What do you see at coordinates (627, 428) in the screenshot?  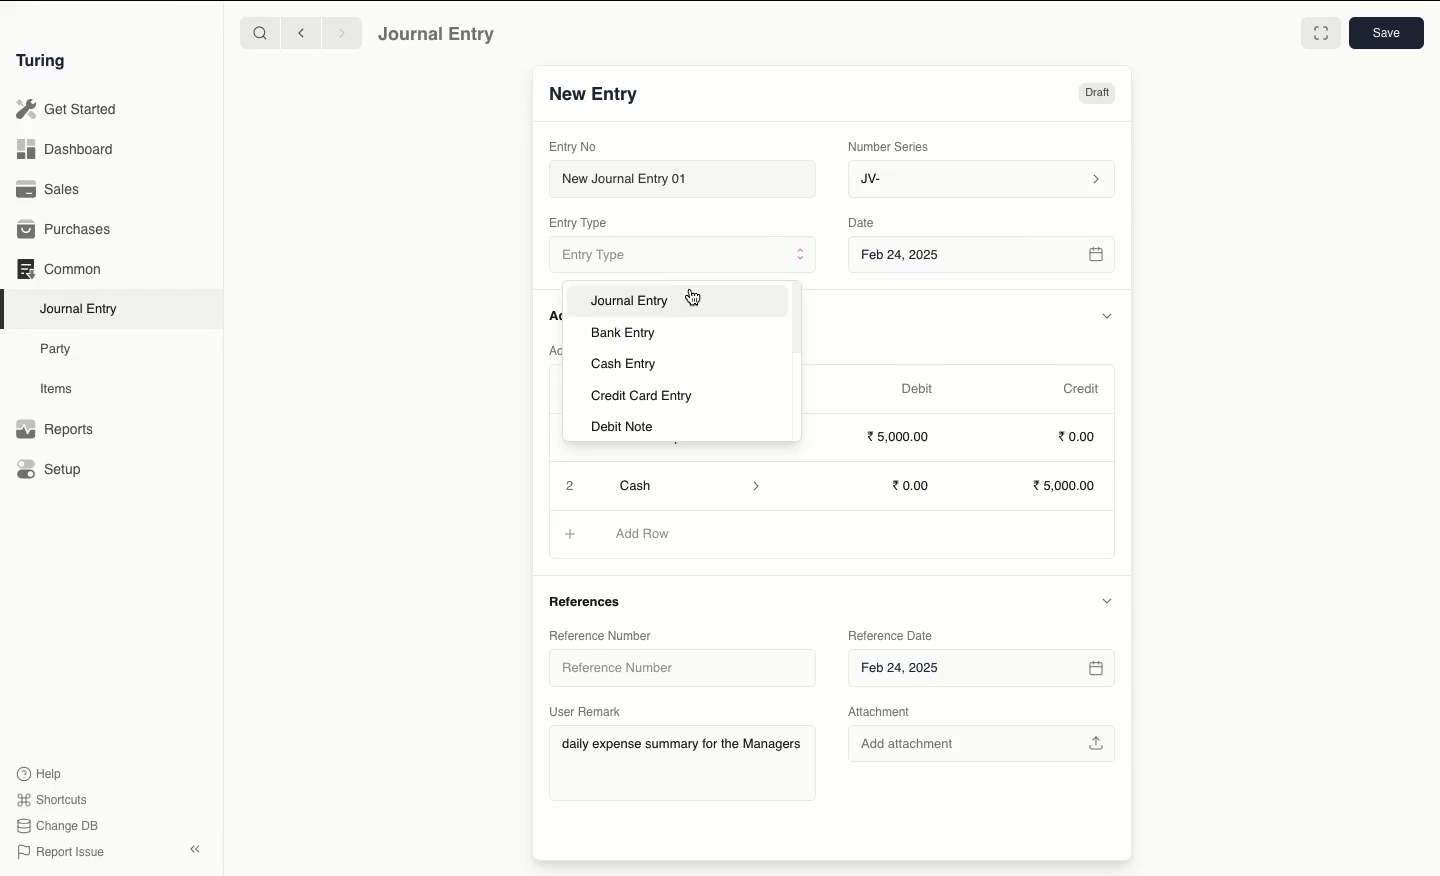 I see `Debit Note` at bounding box center [627, 428].